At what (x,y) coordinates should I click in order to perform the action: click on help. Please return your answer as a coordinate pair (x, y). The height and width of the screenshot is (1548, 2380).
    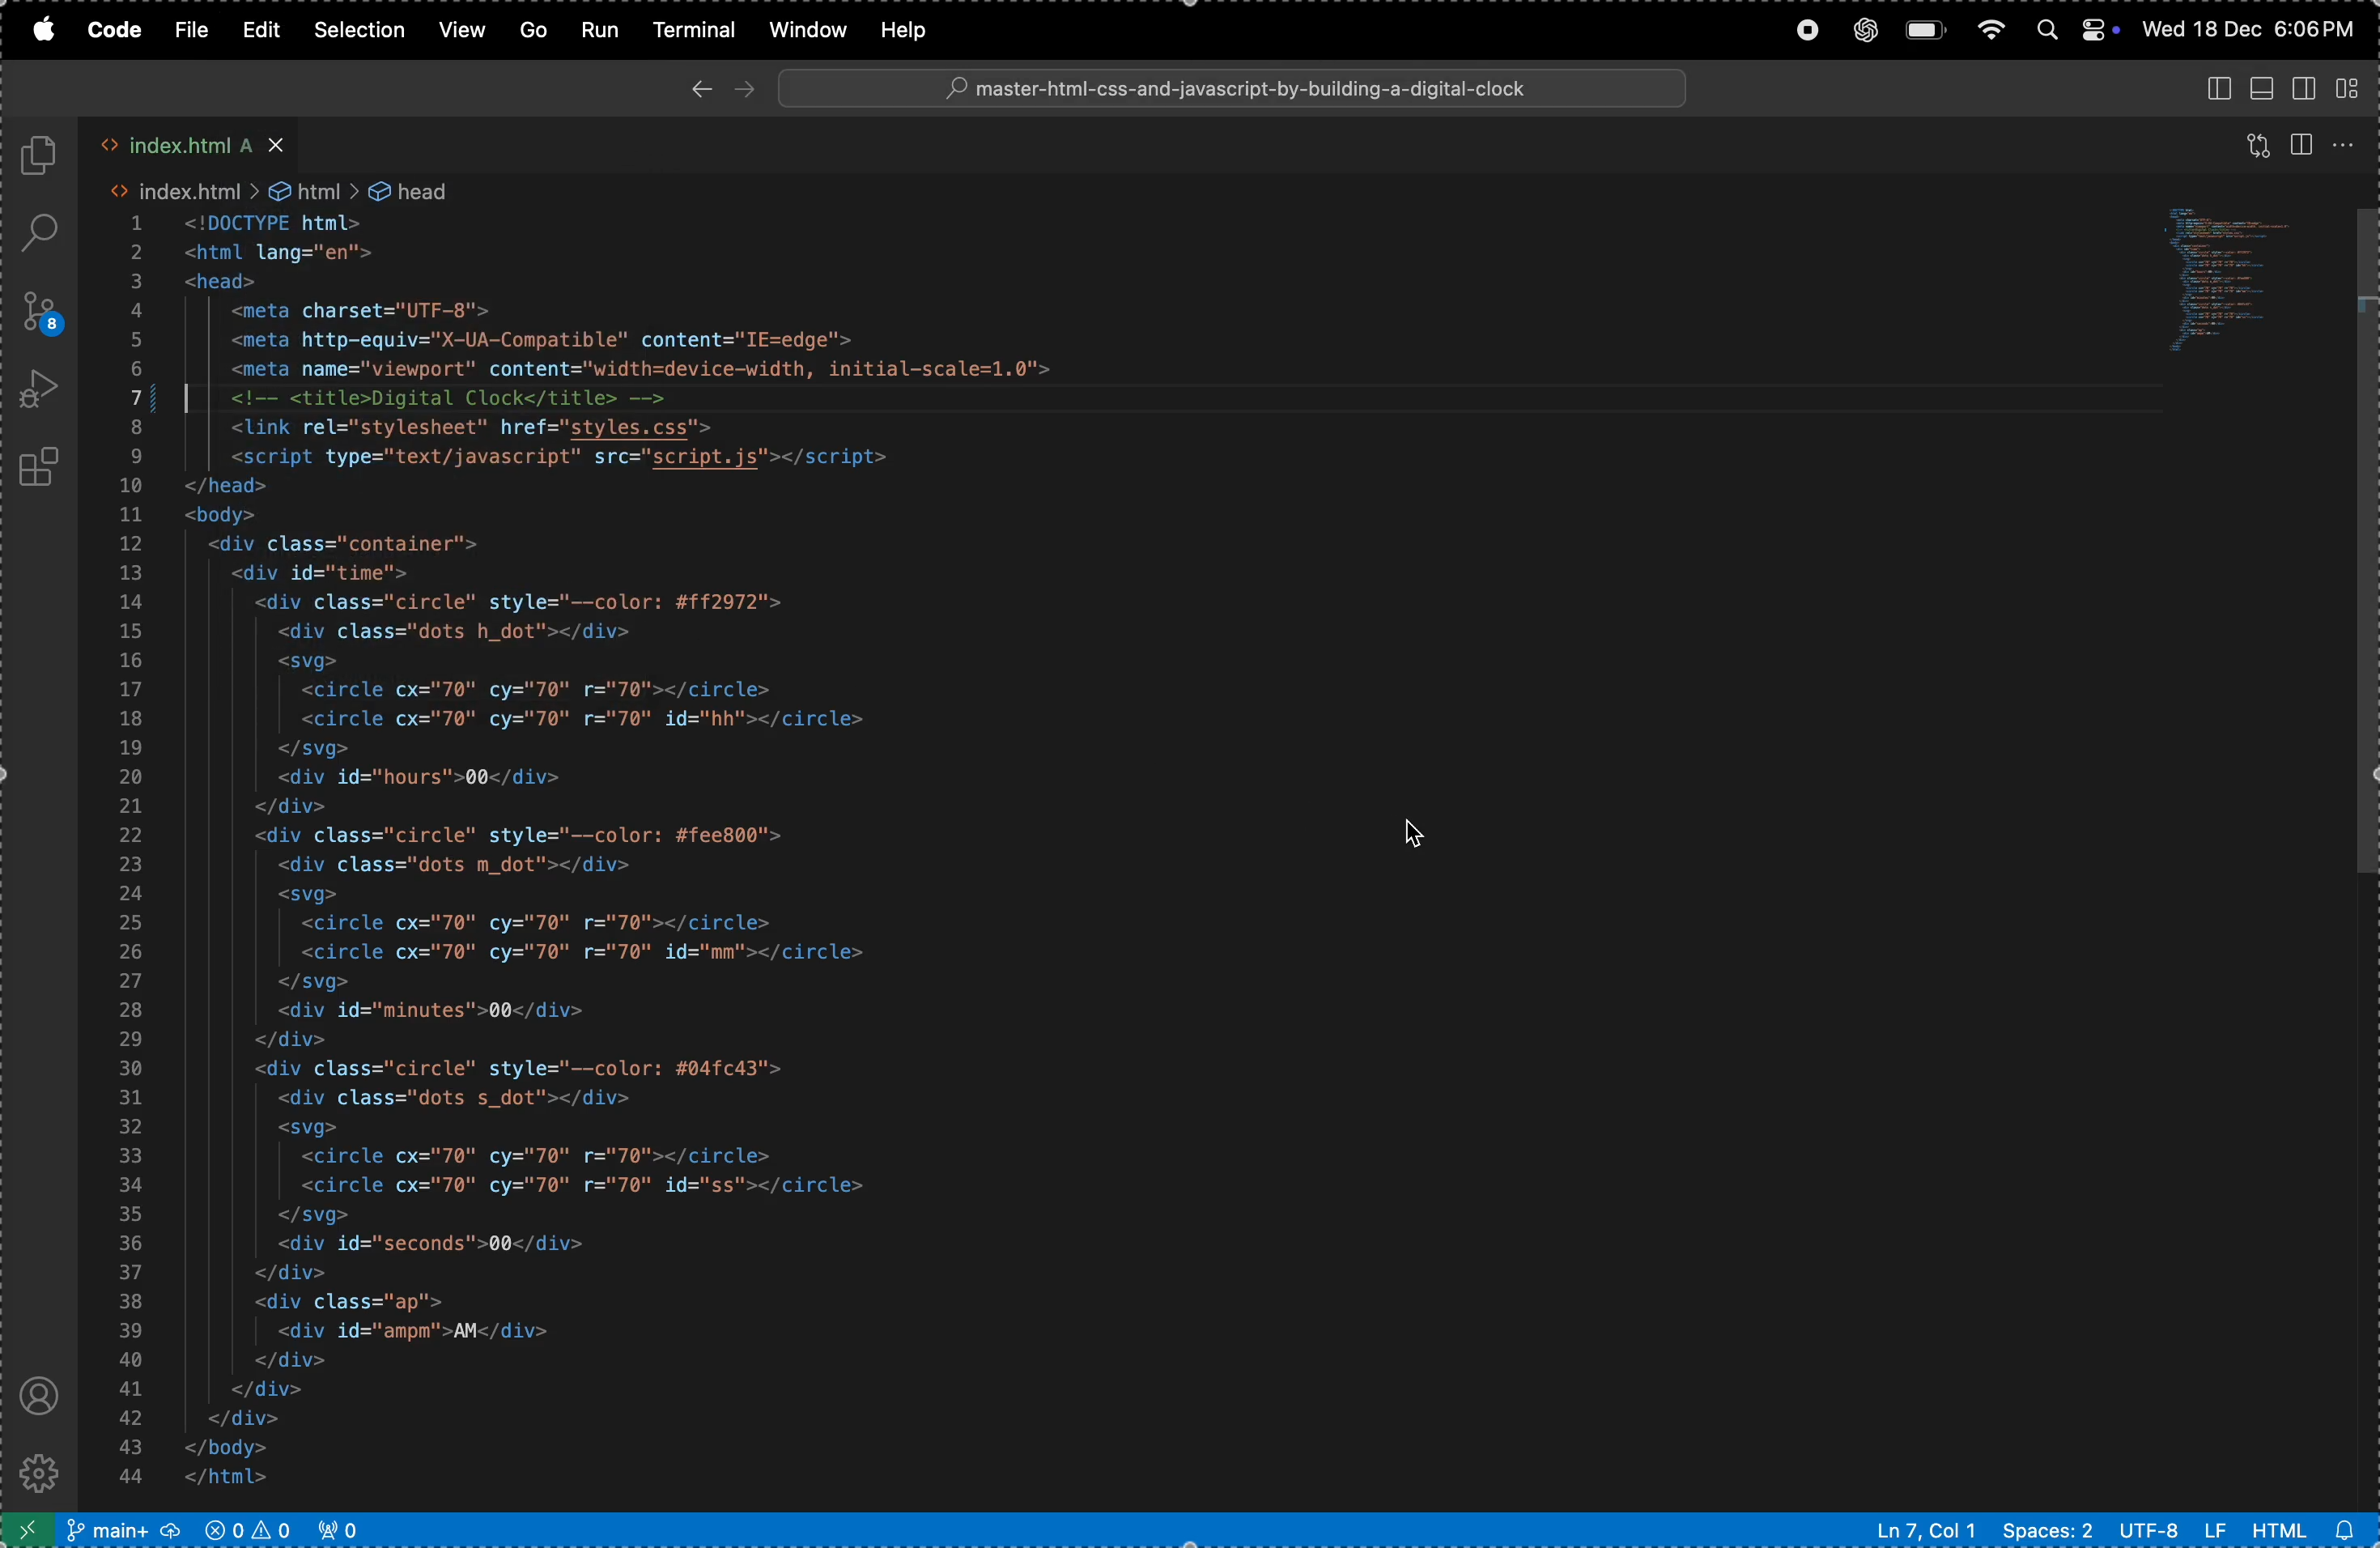
    Looking at the image, I should click on (912, 28).